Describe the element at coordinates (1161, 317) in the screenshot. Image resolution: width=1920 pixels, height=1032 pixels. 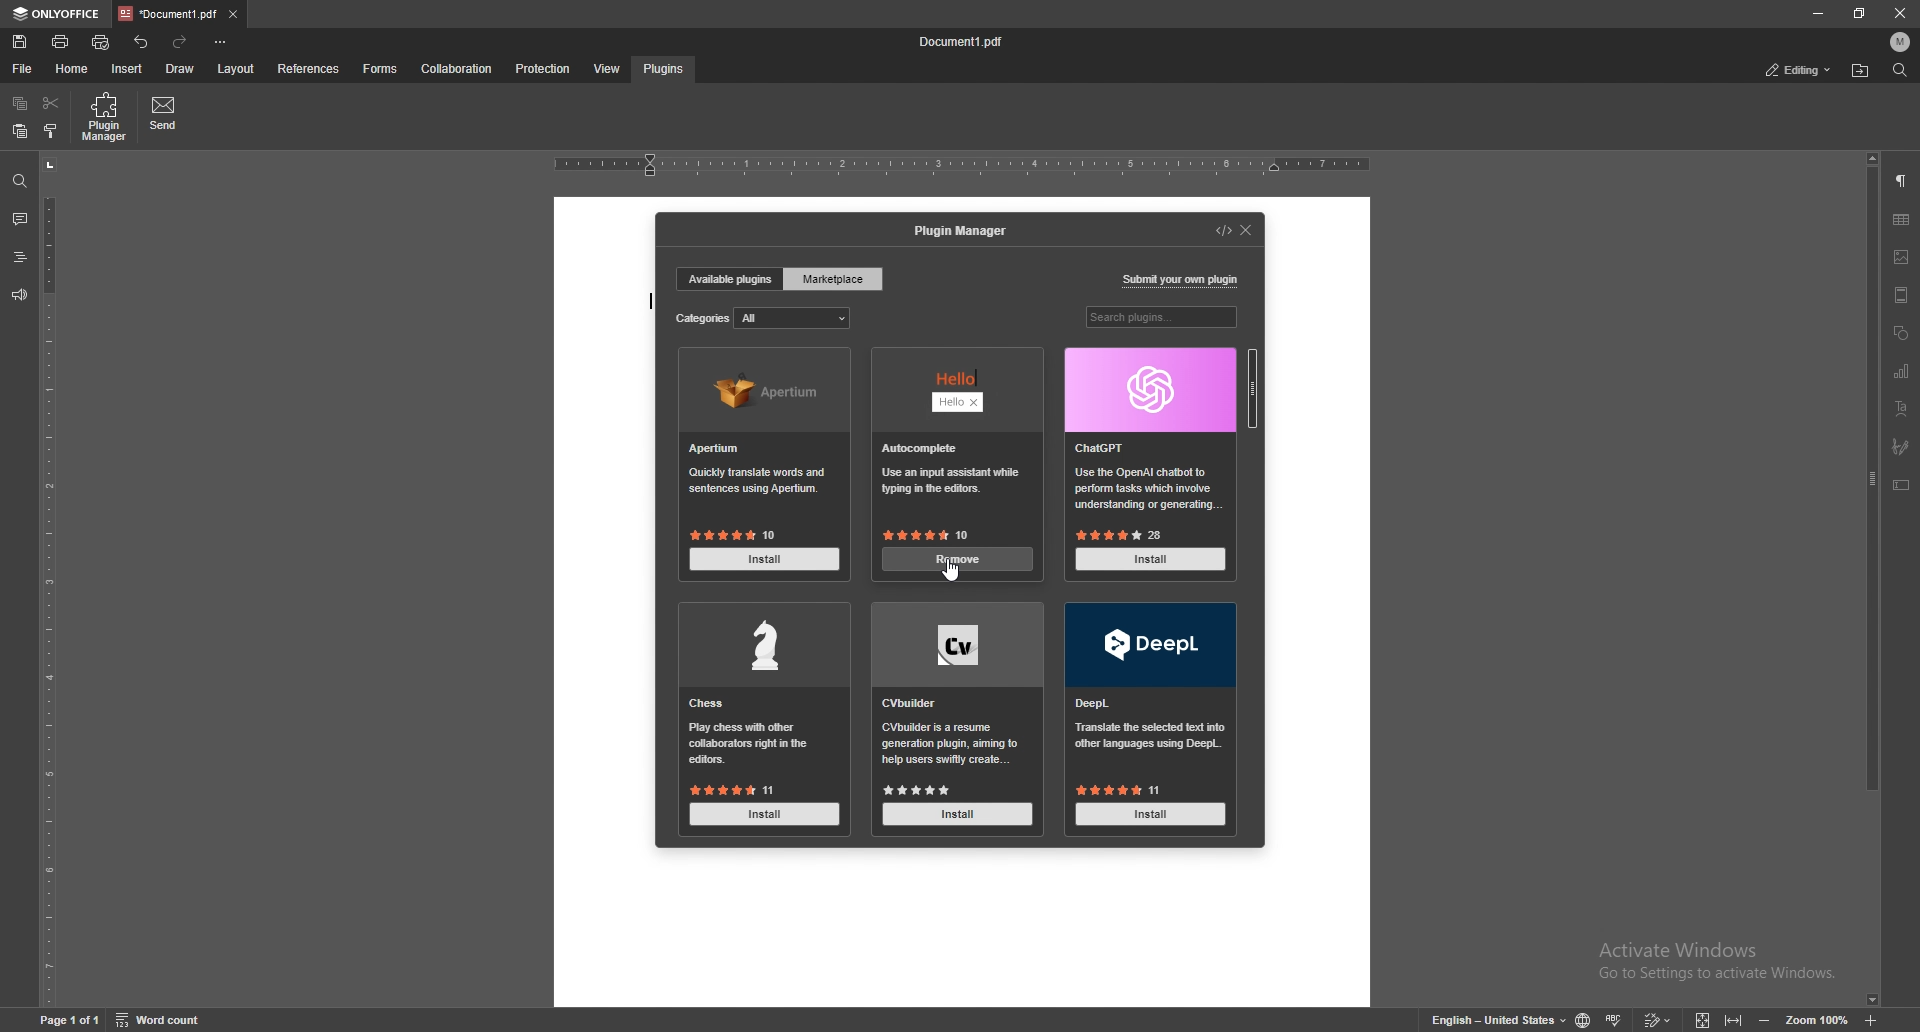
I see `search plugins` at that location.